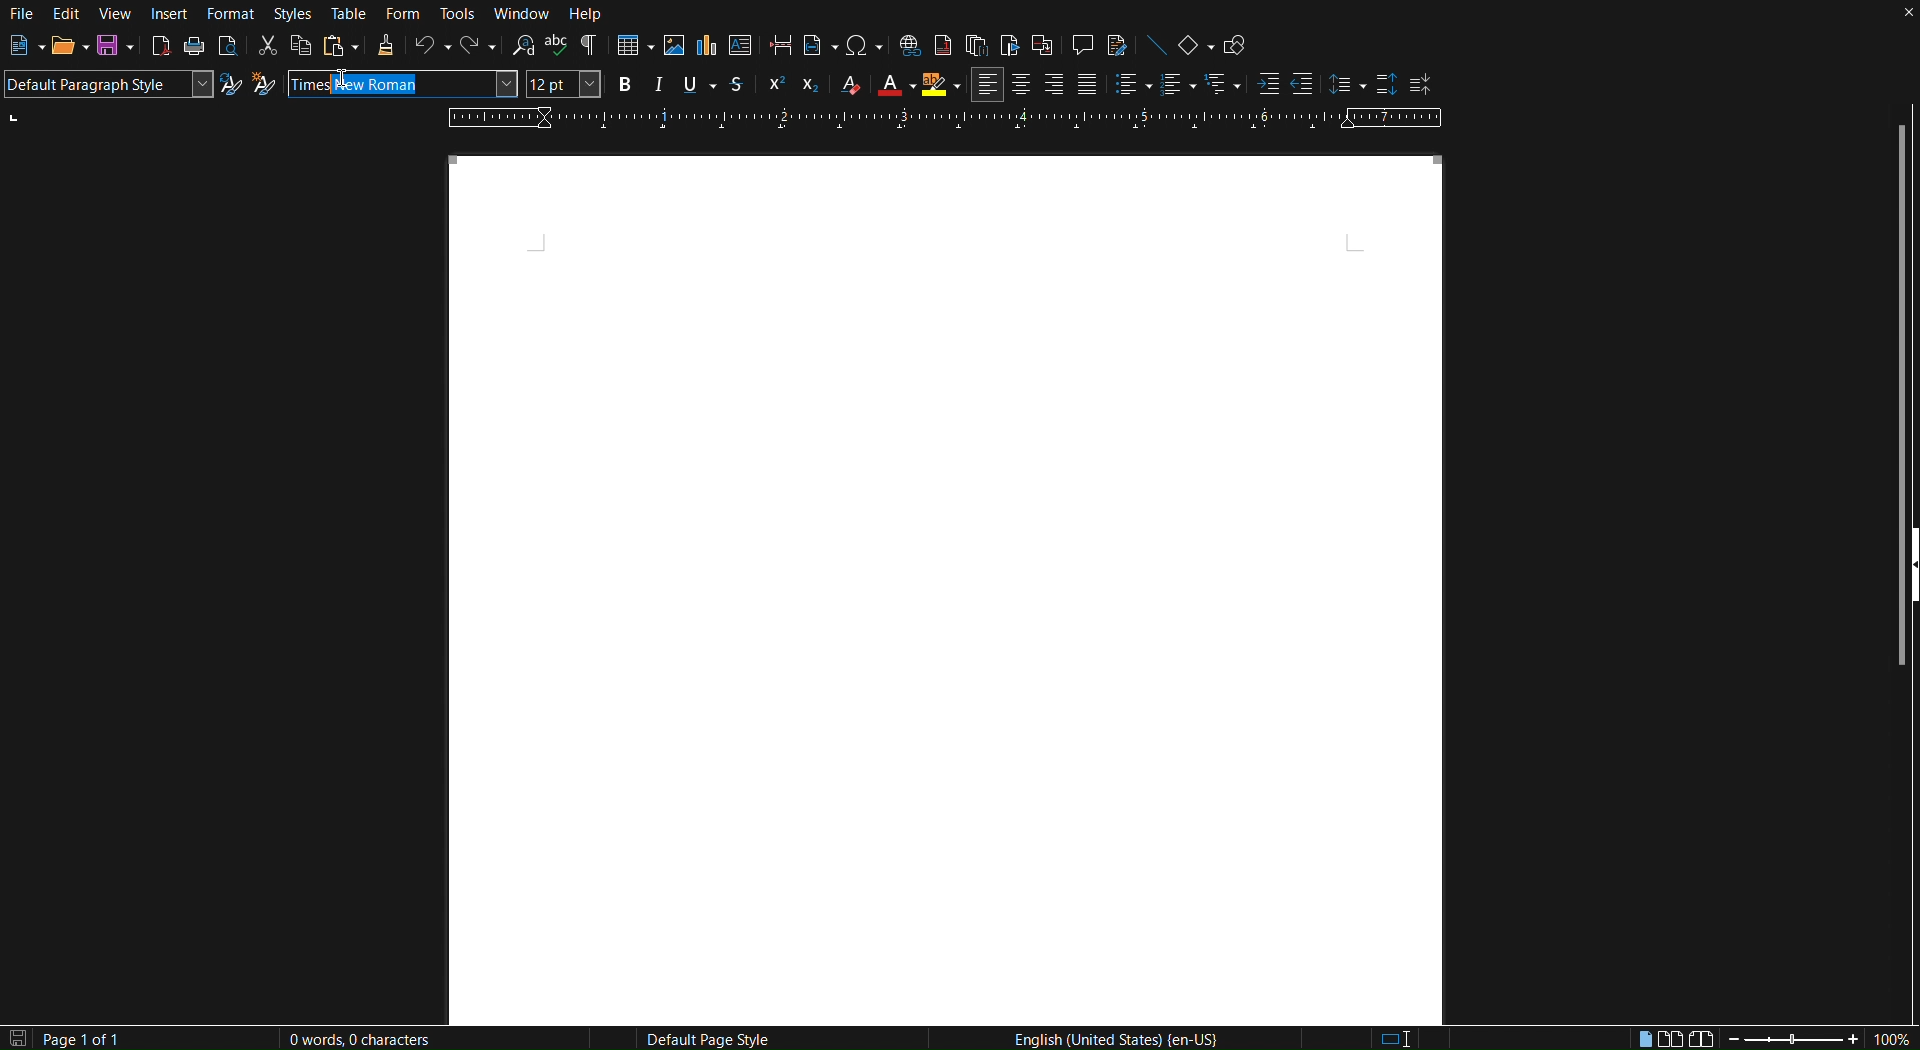  Describe the element at coordinates (170, 14) in the screenshot. I see `Insert` at that location.